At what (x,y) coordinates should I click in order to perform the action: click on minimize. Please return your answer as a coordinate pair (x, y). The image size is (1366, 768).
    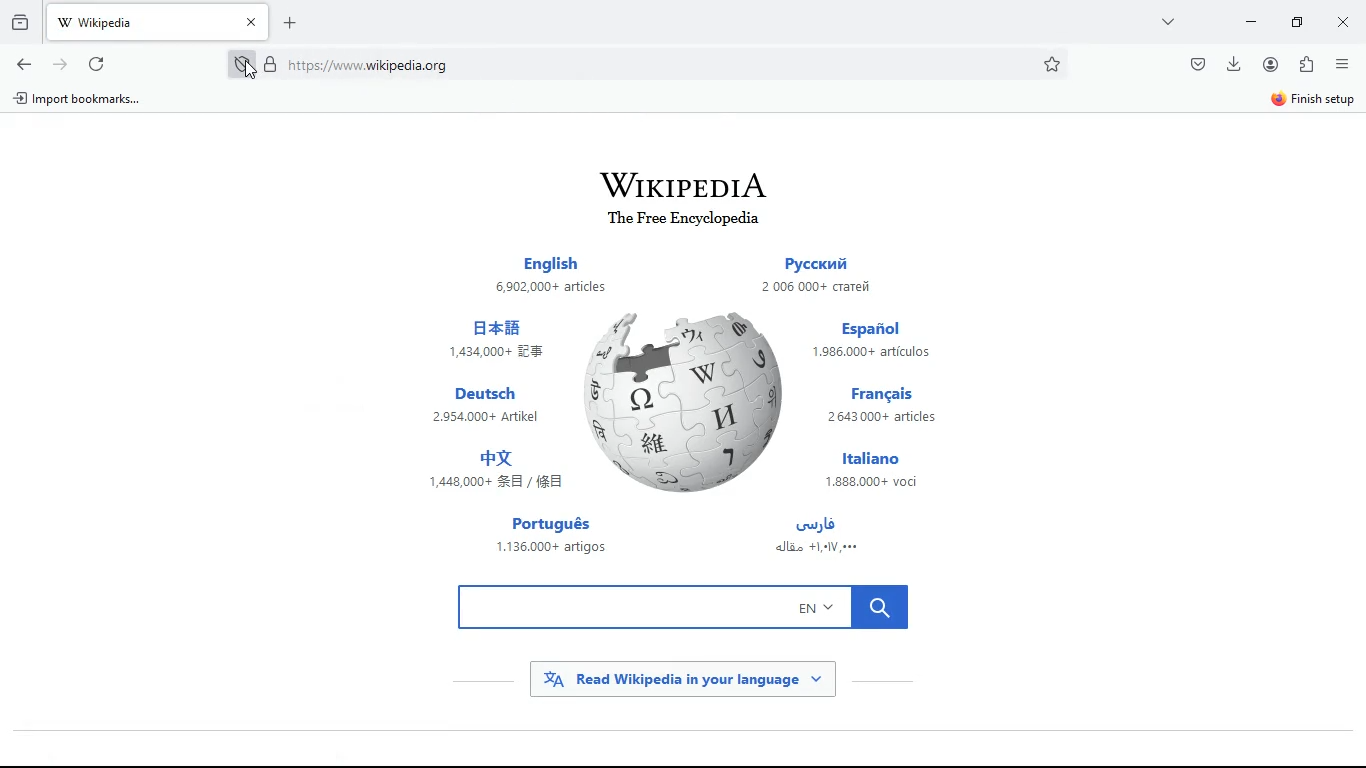
    Looking at the image, I should click on (1252, 23).